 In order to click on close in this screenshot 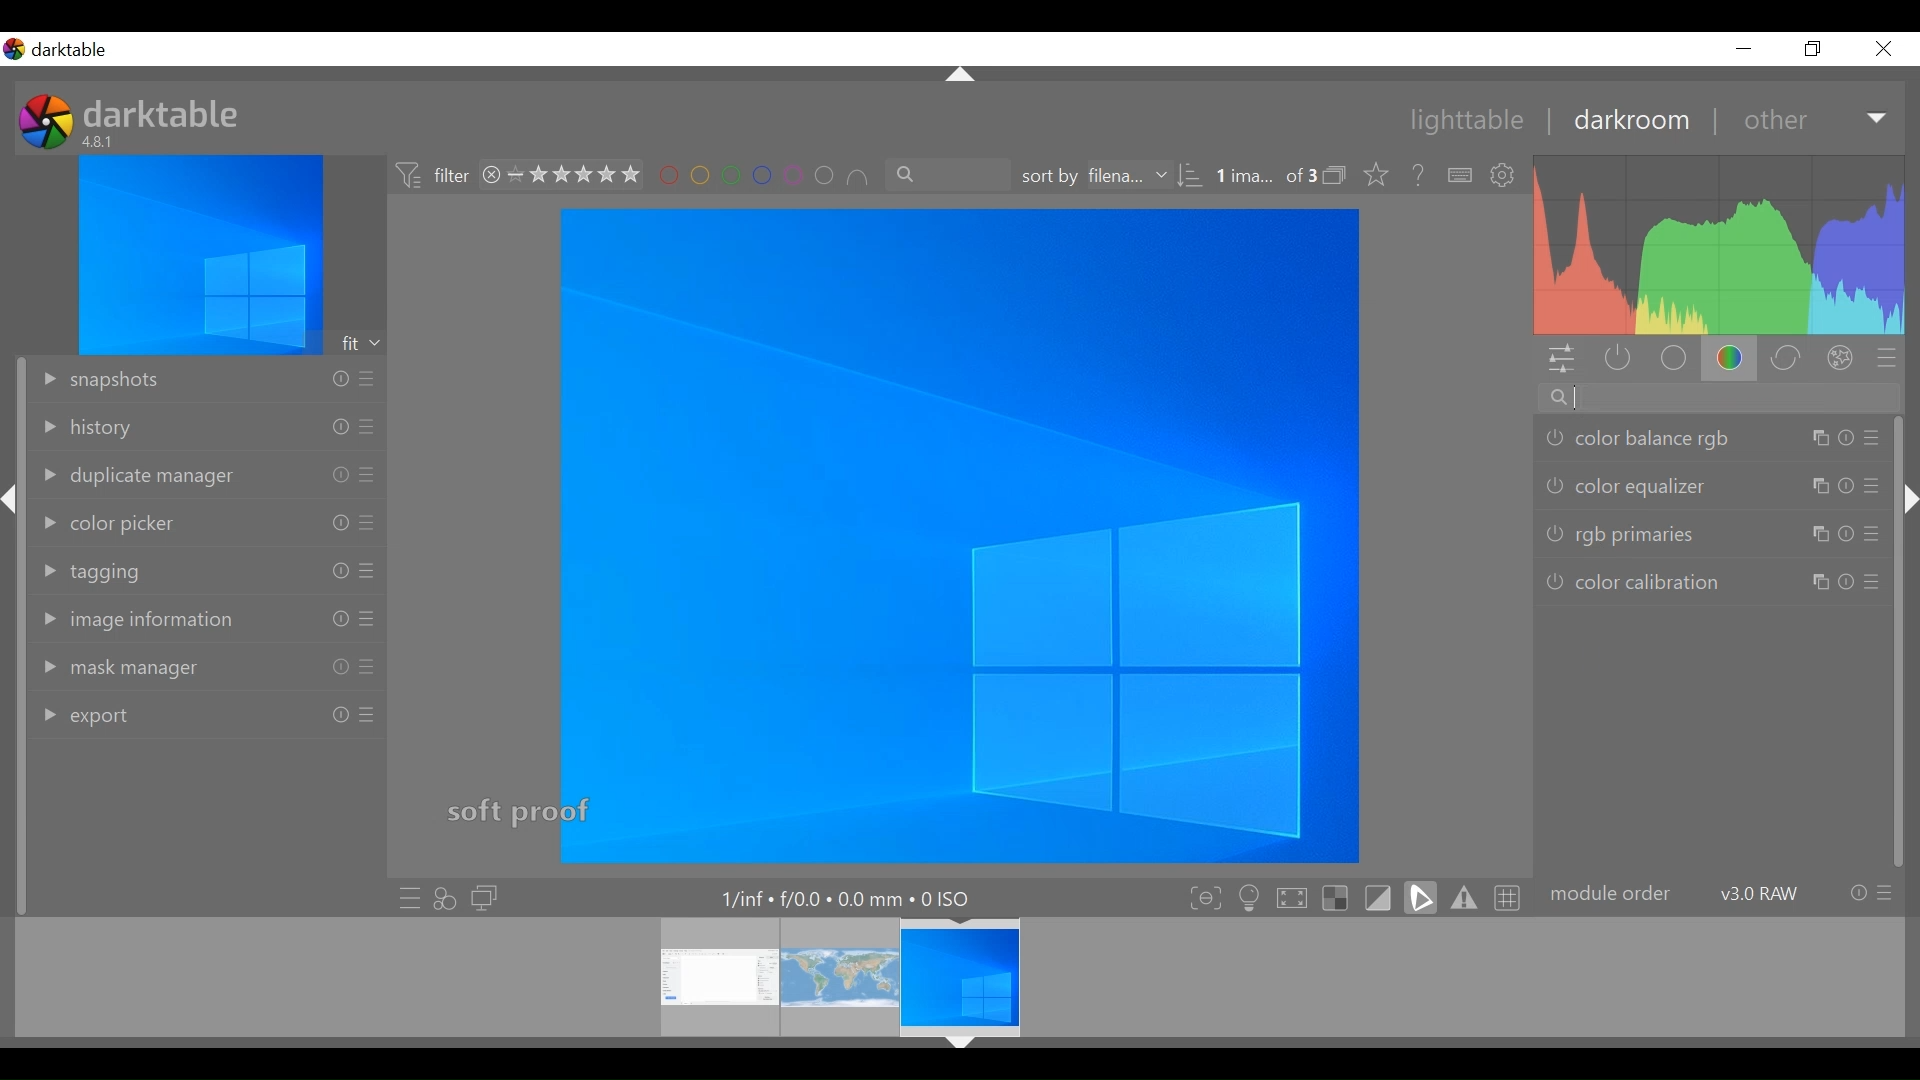, I will do `click(491, 176)`.